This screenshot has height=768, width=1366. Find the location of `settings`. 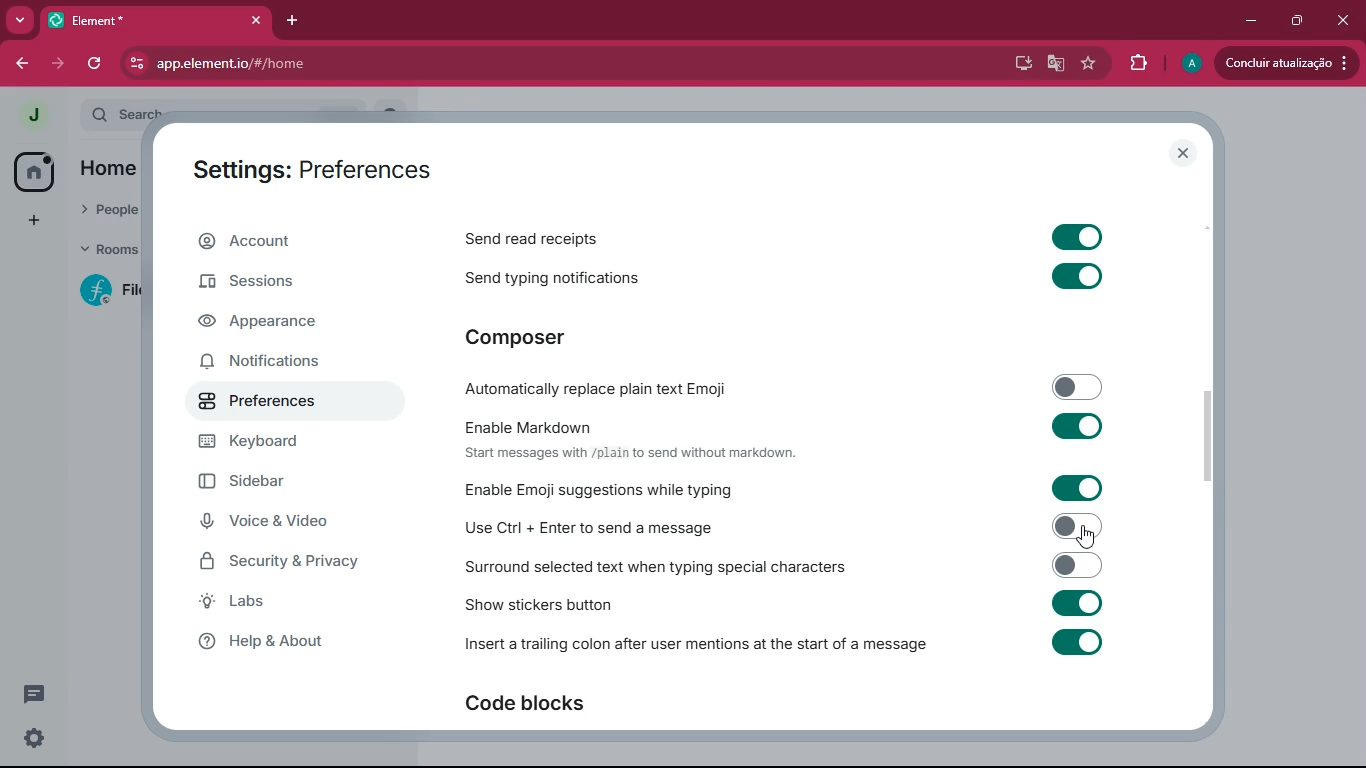

settings is located at coordinates (30, 739).